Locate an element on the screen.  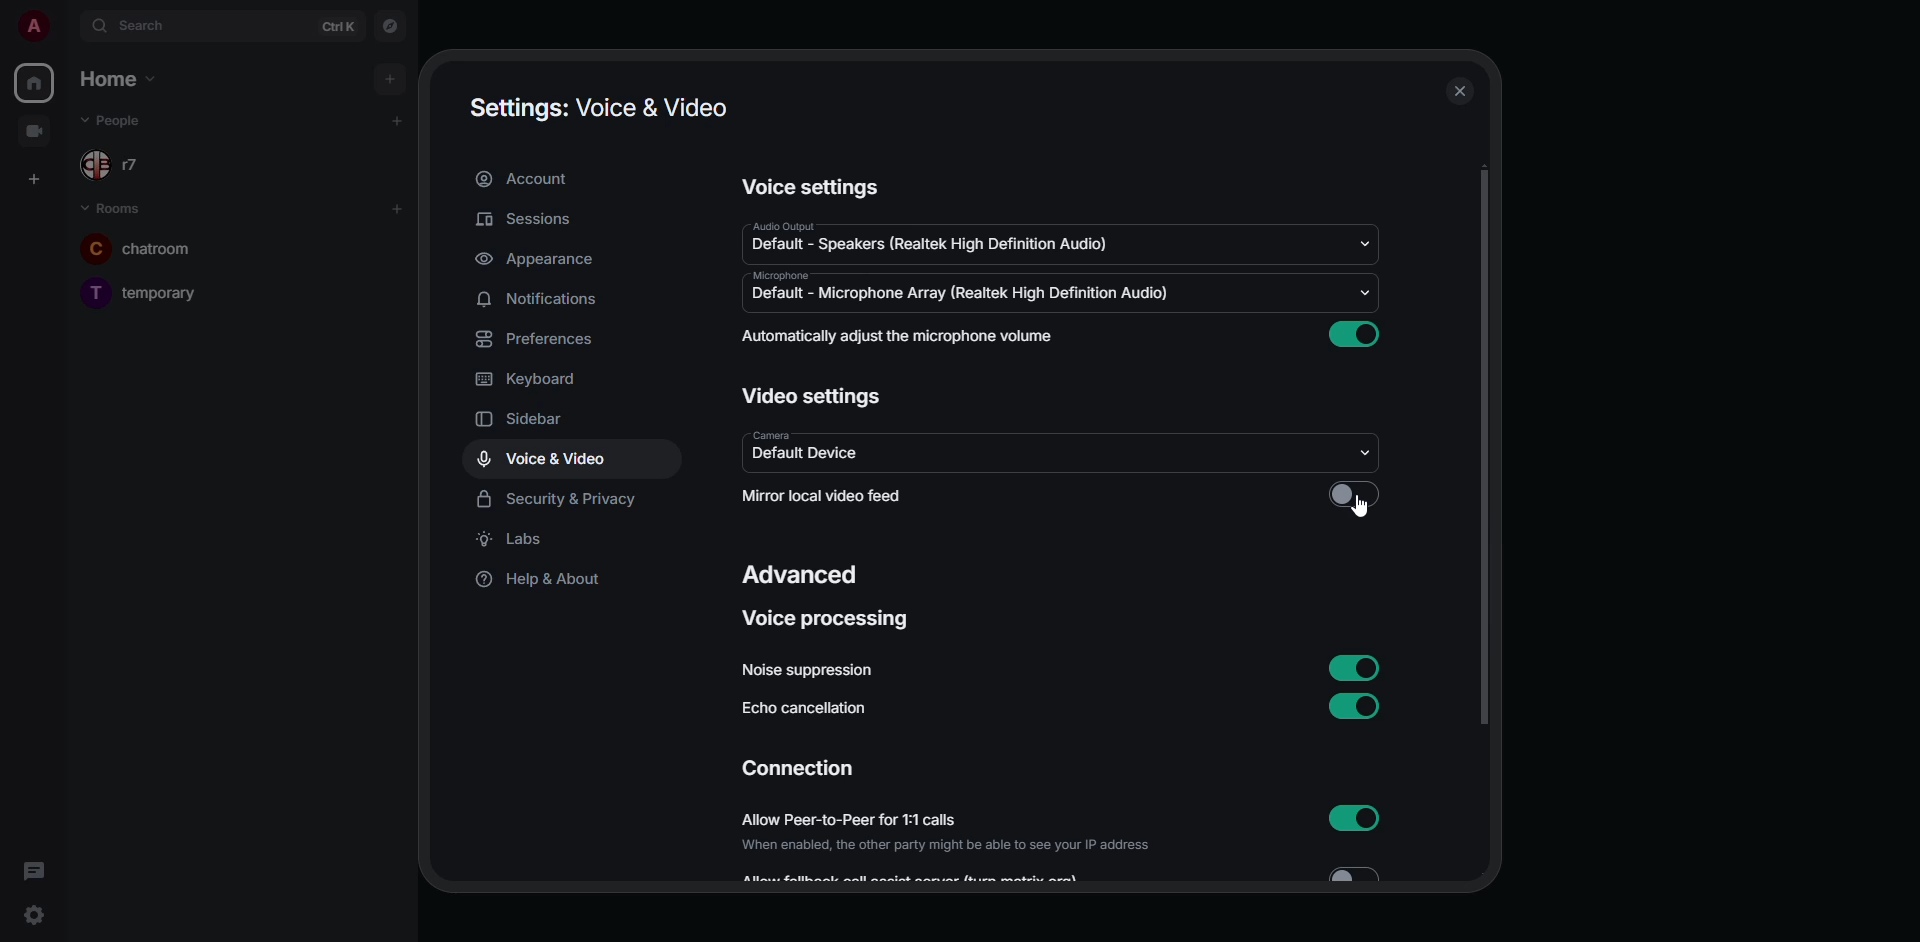
navigator is located at coordinates (392, 27).